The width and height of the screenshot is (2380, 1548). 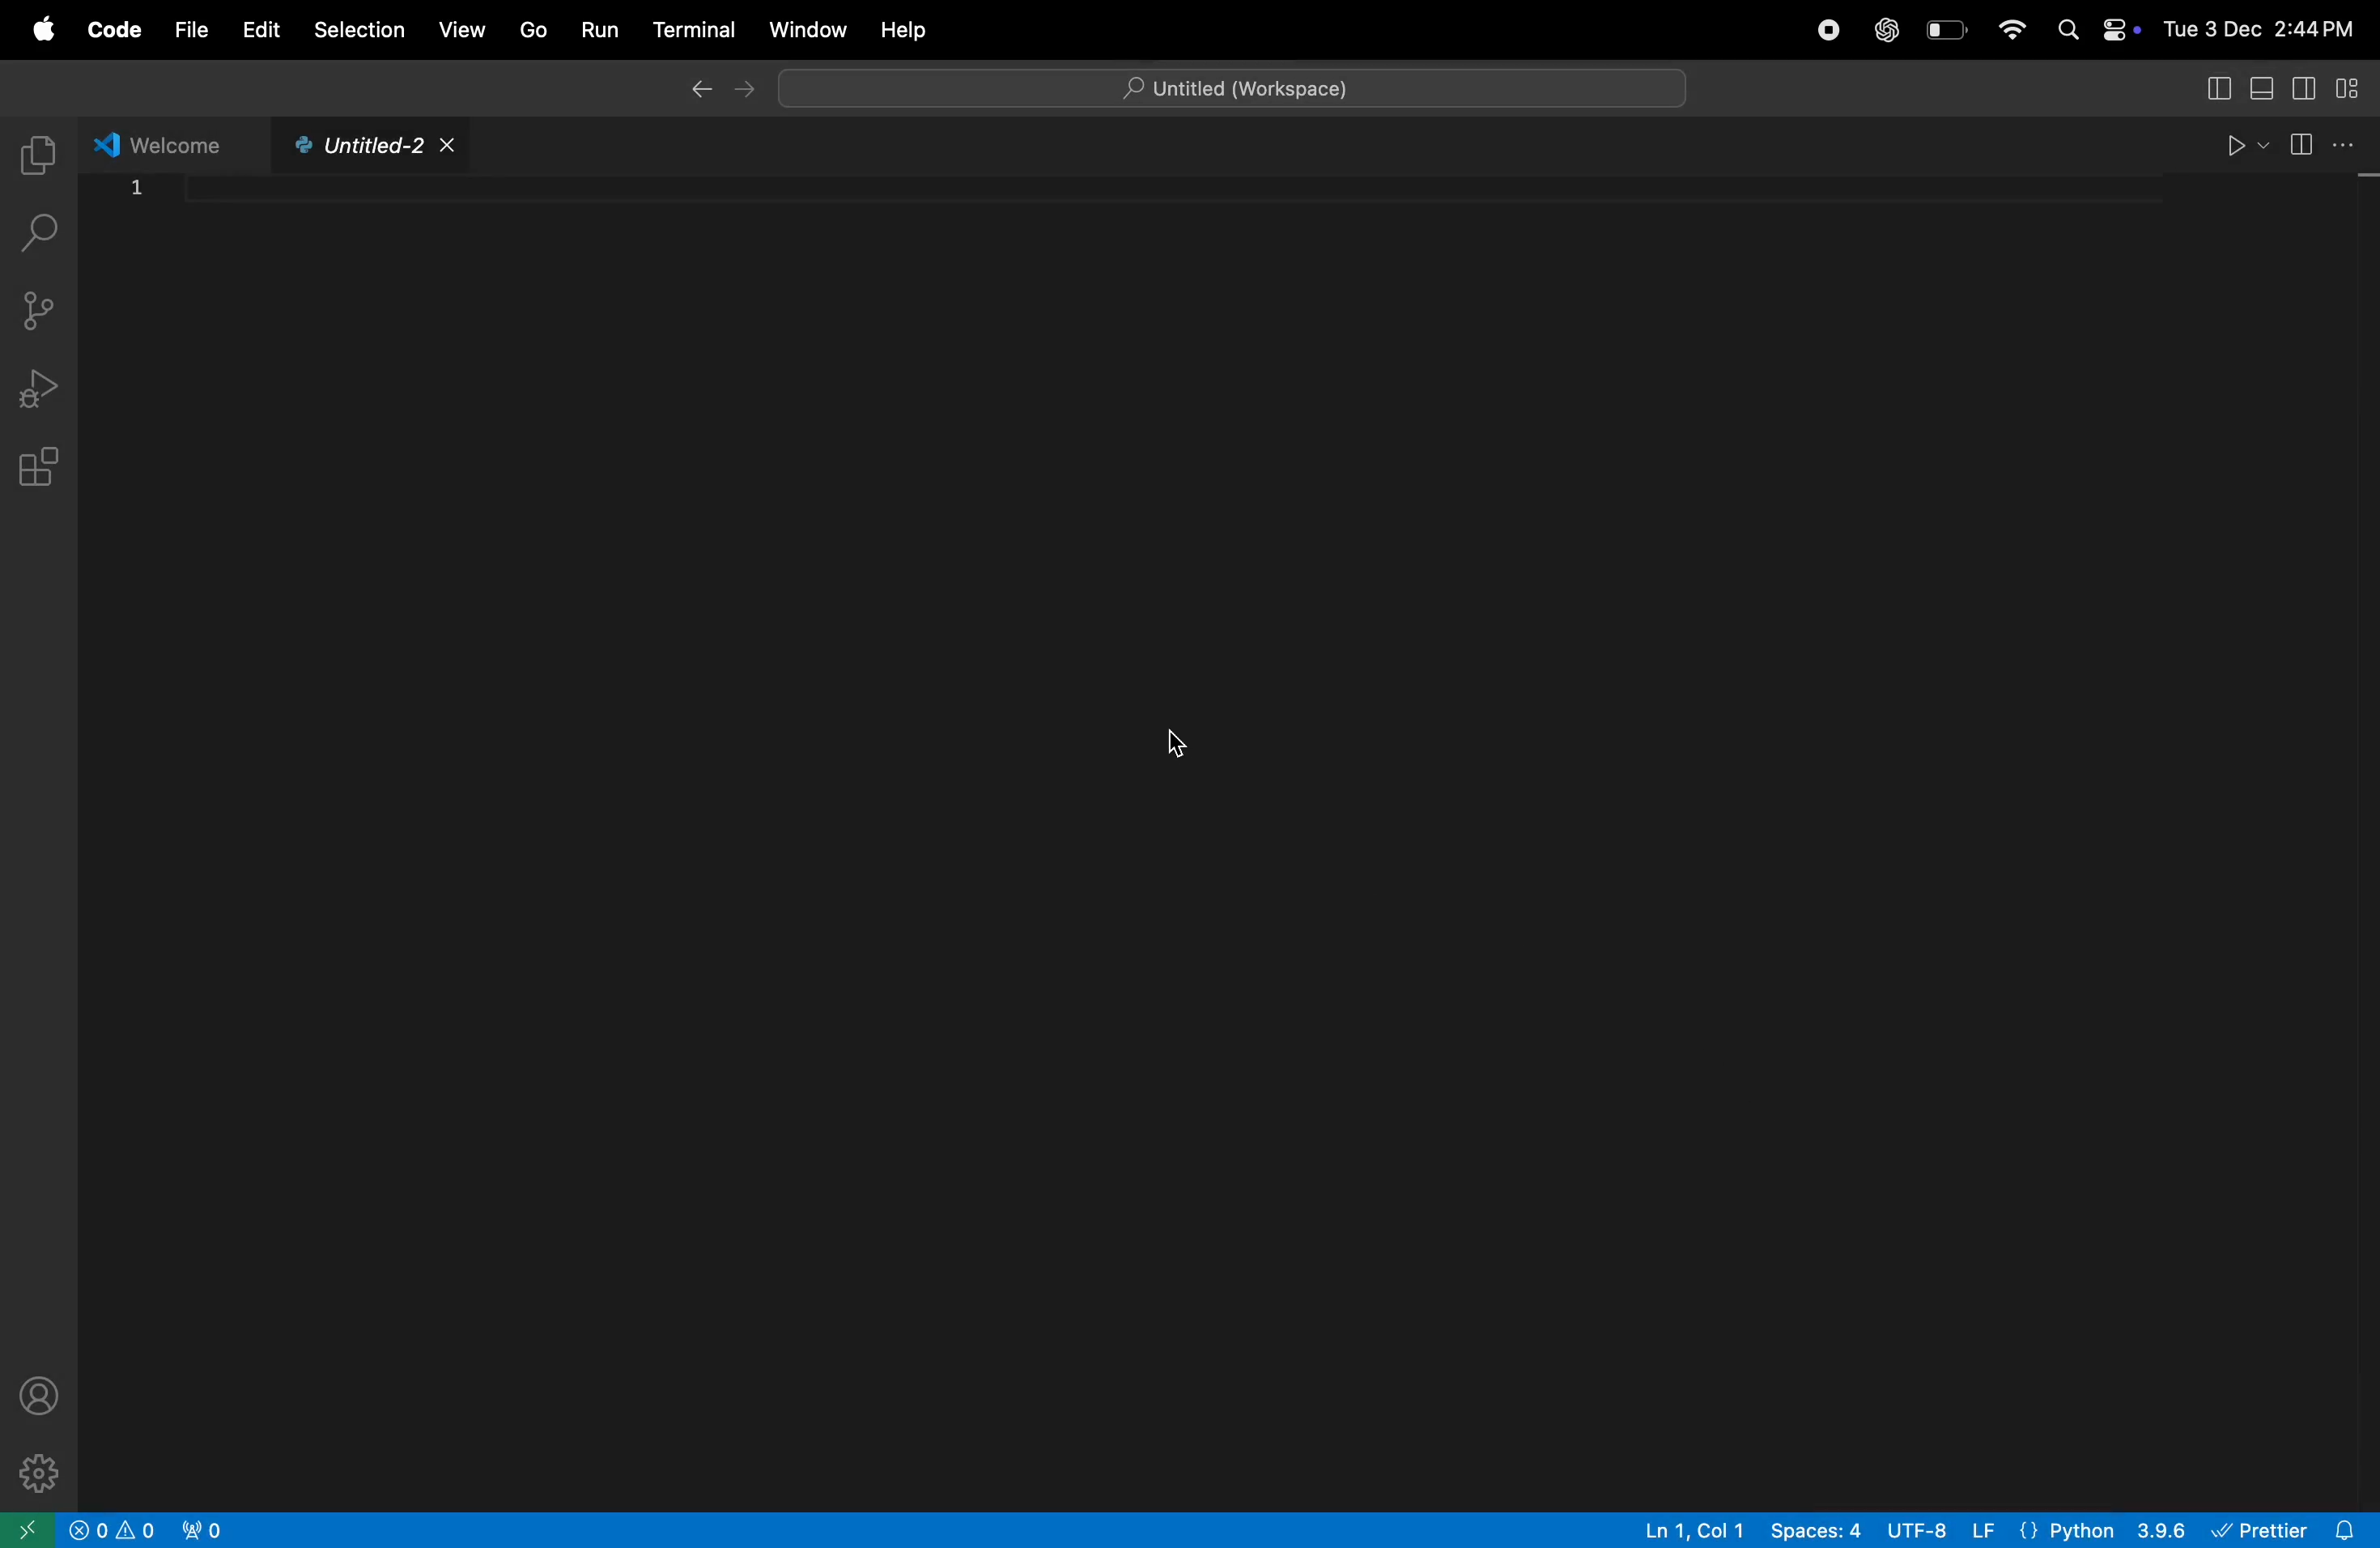 What do you see at coordinates (902, 30) in the screenshot?
I see `help` at bounding box center [902, 30].